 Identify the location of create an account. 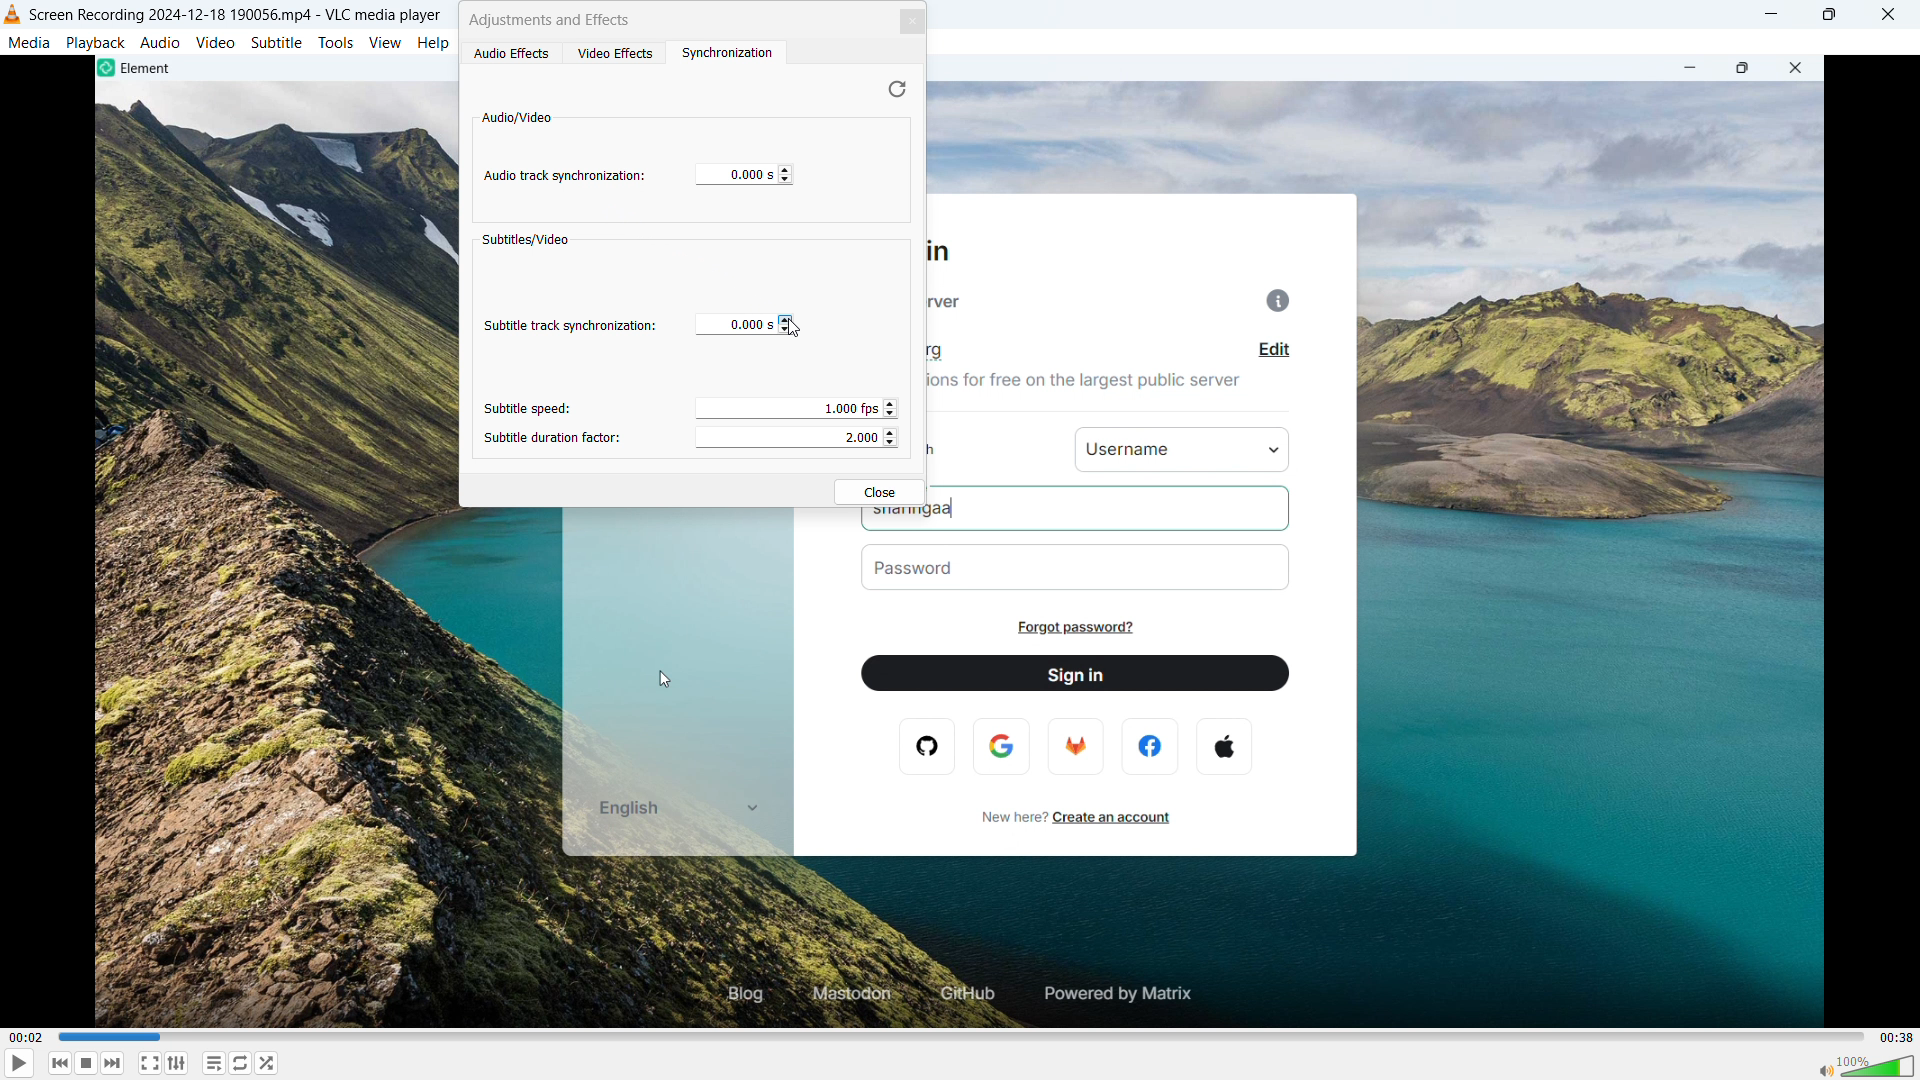
(1126, 818).